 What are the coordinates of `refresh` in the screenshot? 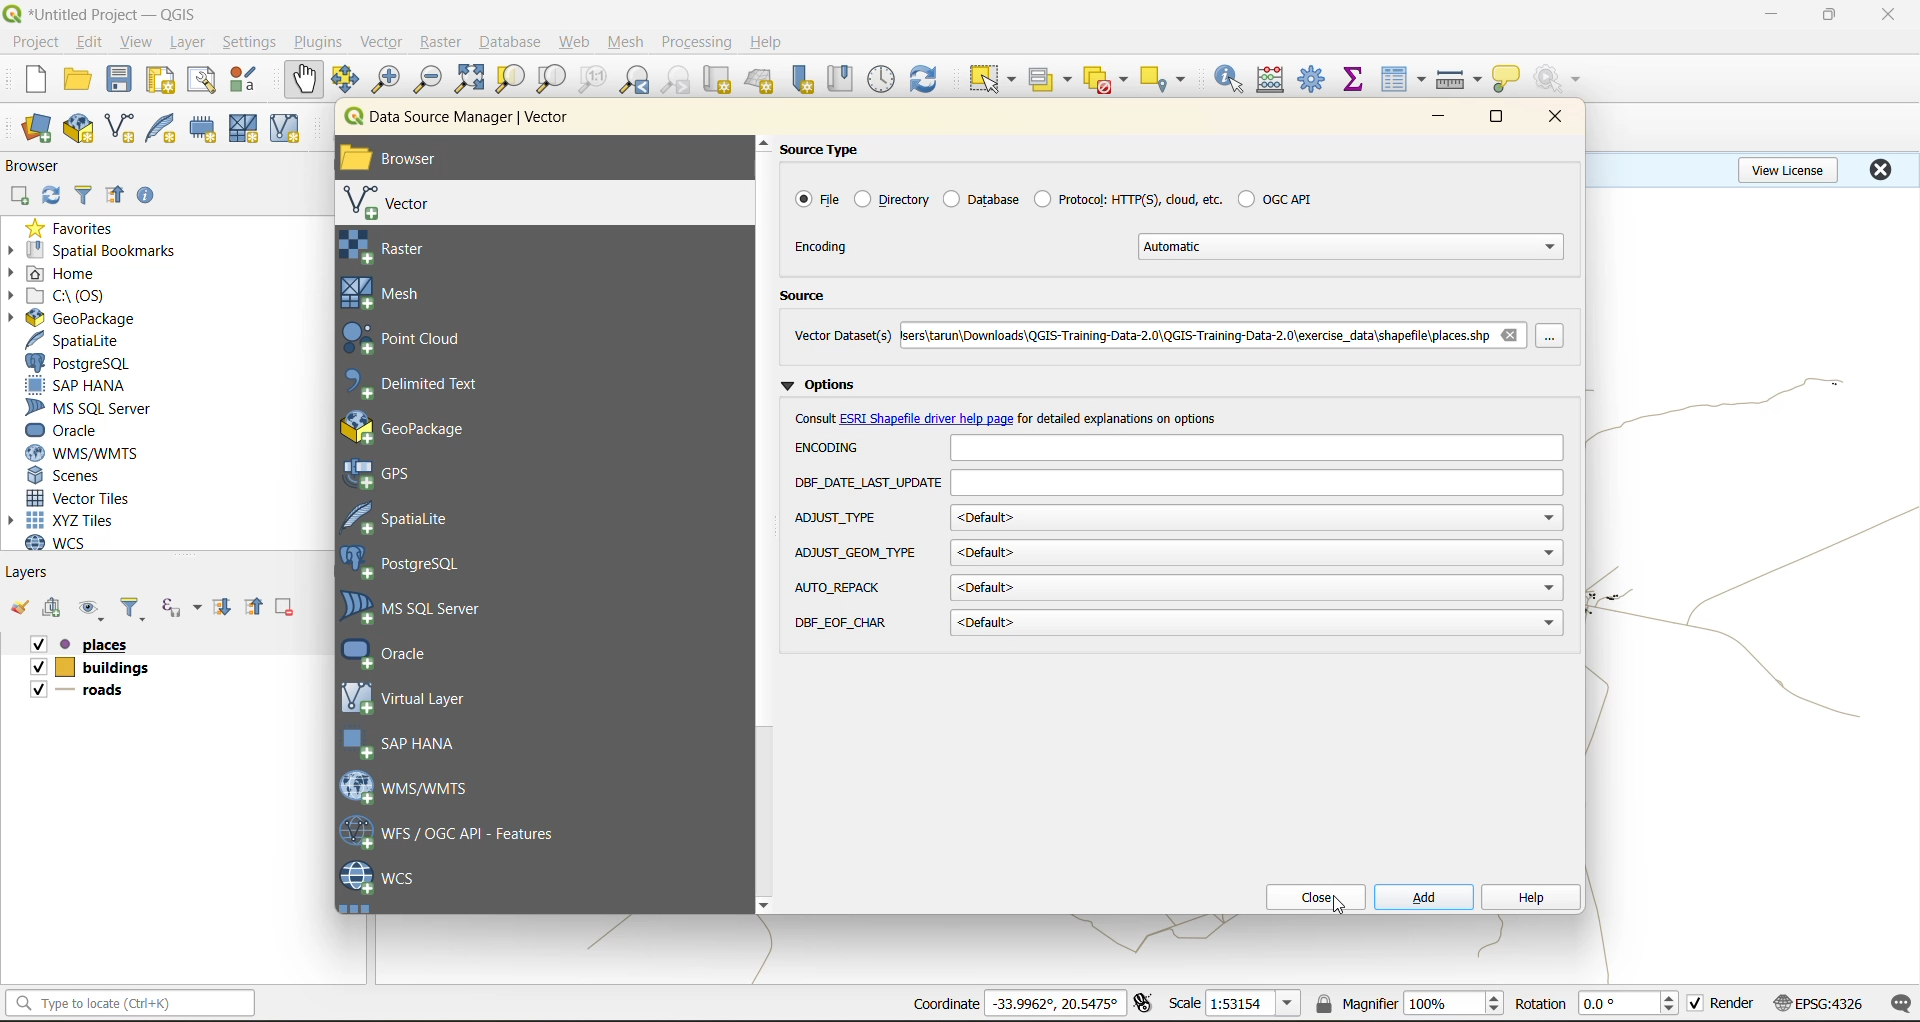 It's located at (924, 82).